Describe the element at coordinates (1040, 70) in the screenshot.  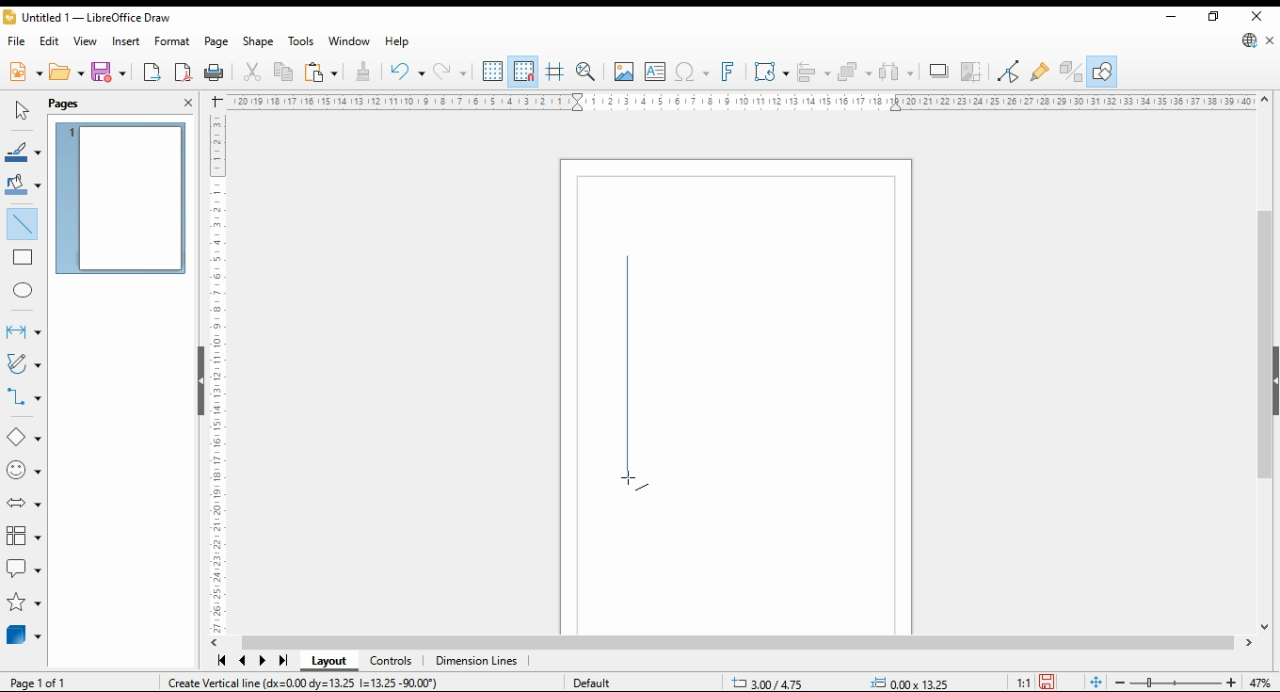
I see `show gluepoint functions` at that location.